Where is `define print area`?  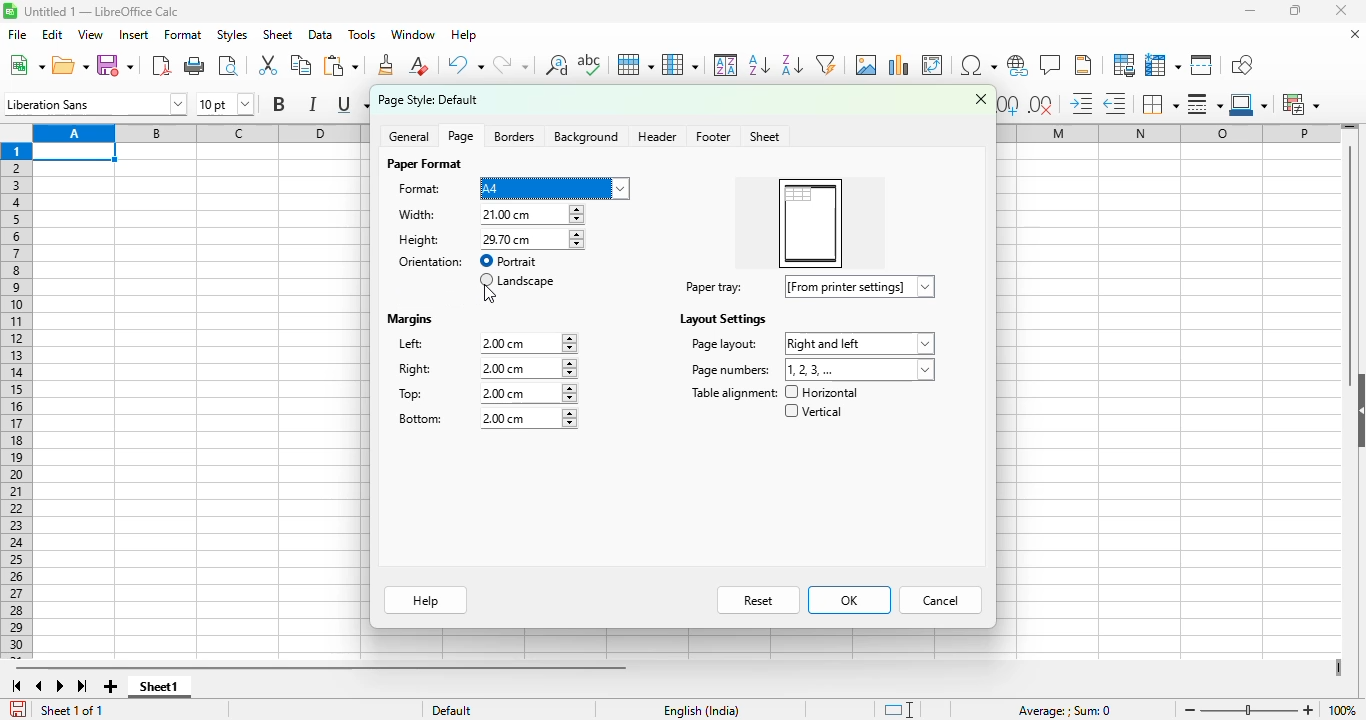
define print area is located at coordinates (1124, 65).